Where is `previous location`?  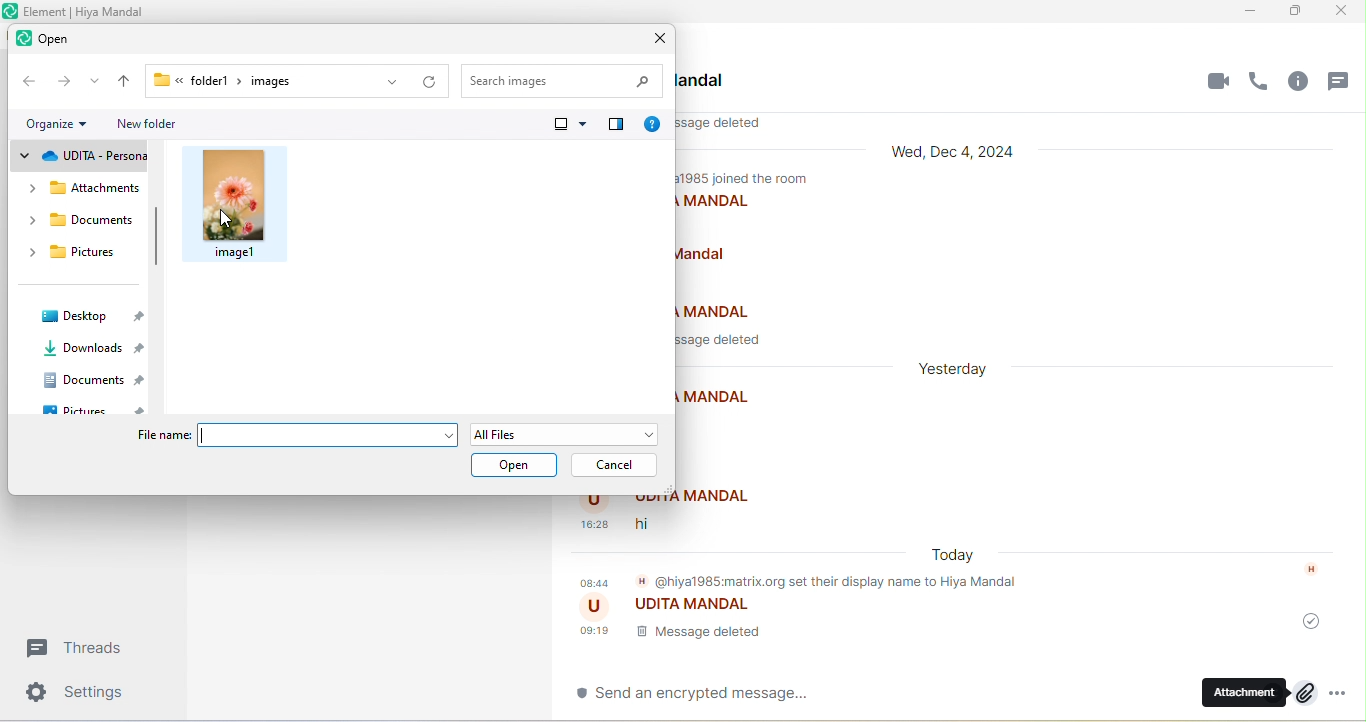
previous location is located at coordinates (388, 83).